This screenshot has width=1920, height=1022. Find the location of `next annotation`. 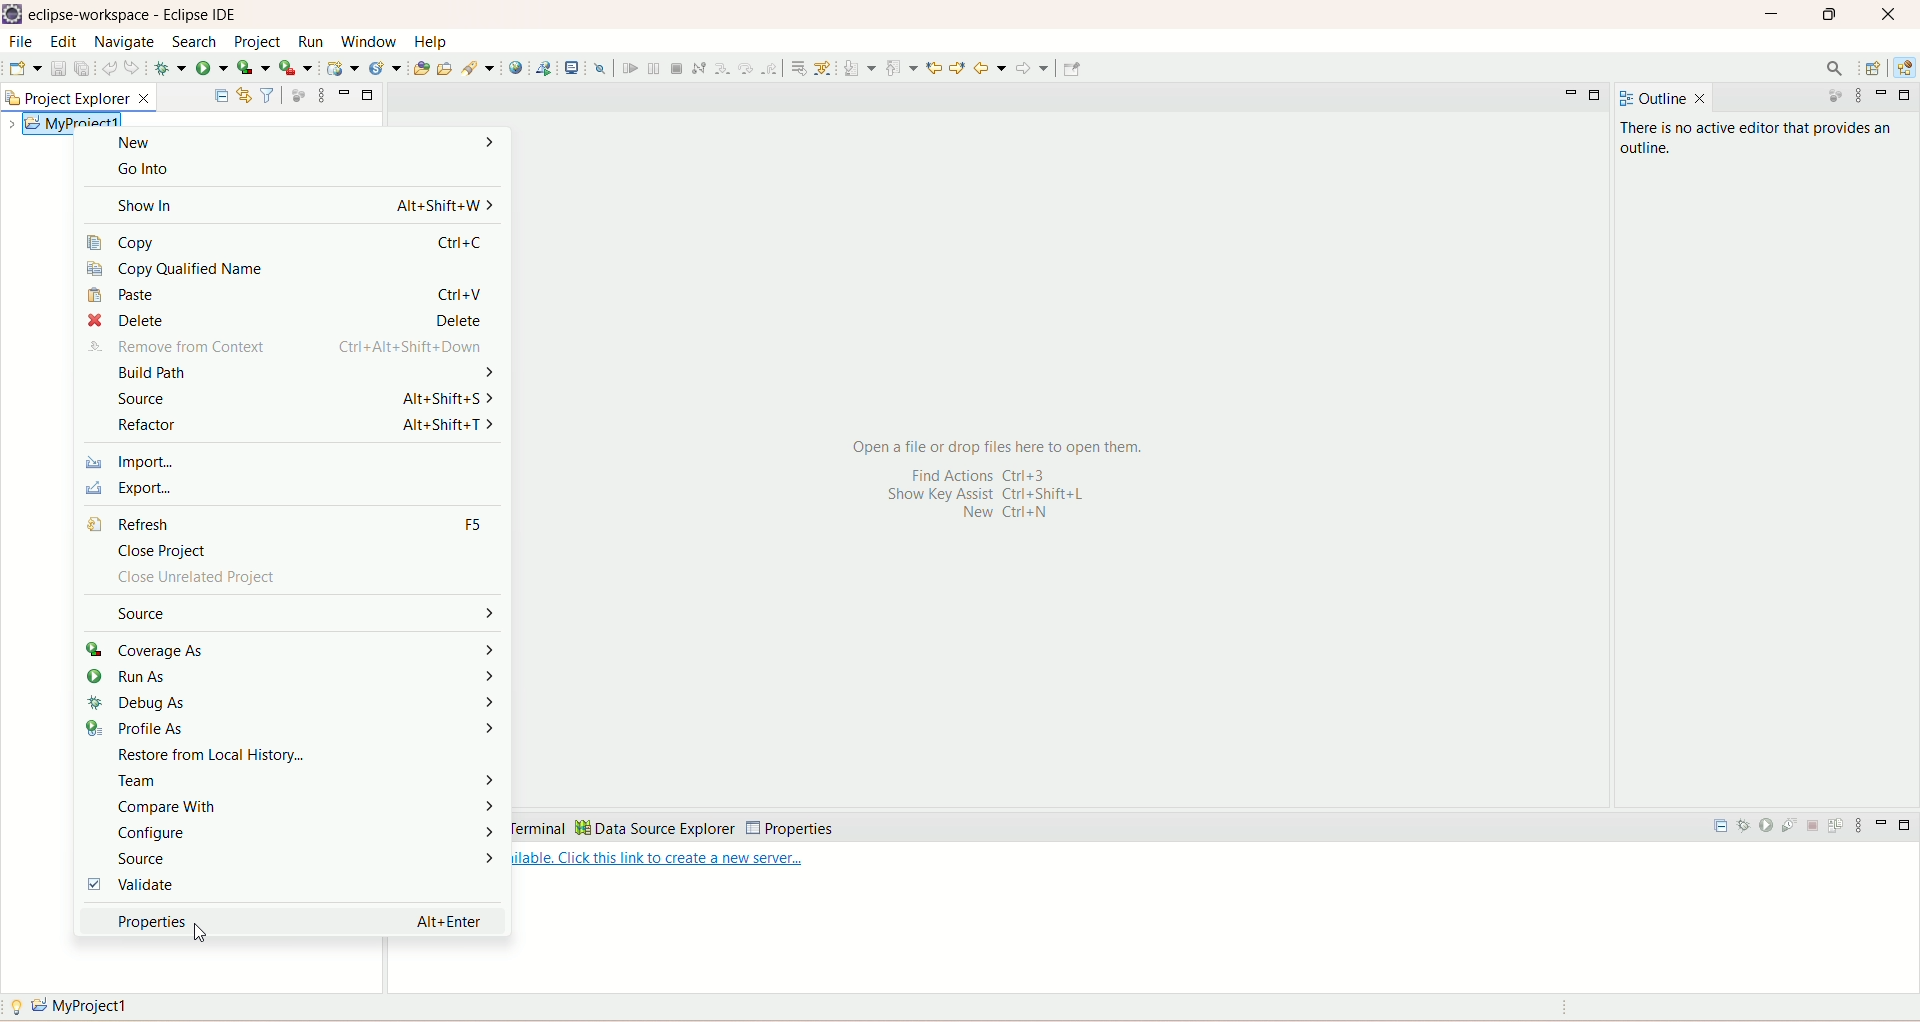

next annotation is located at coordinates (861, 70).